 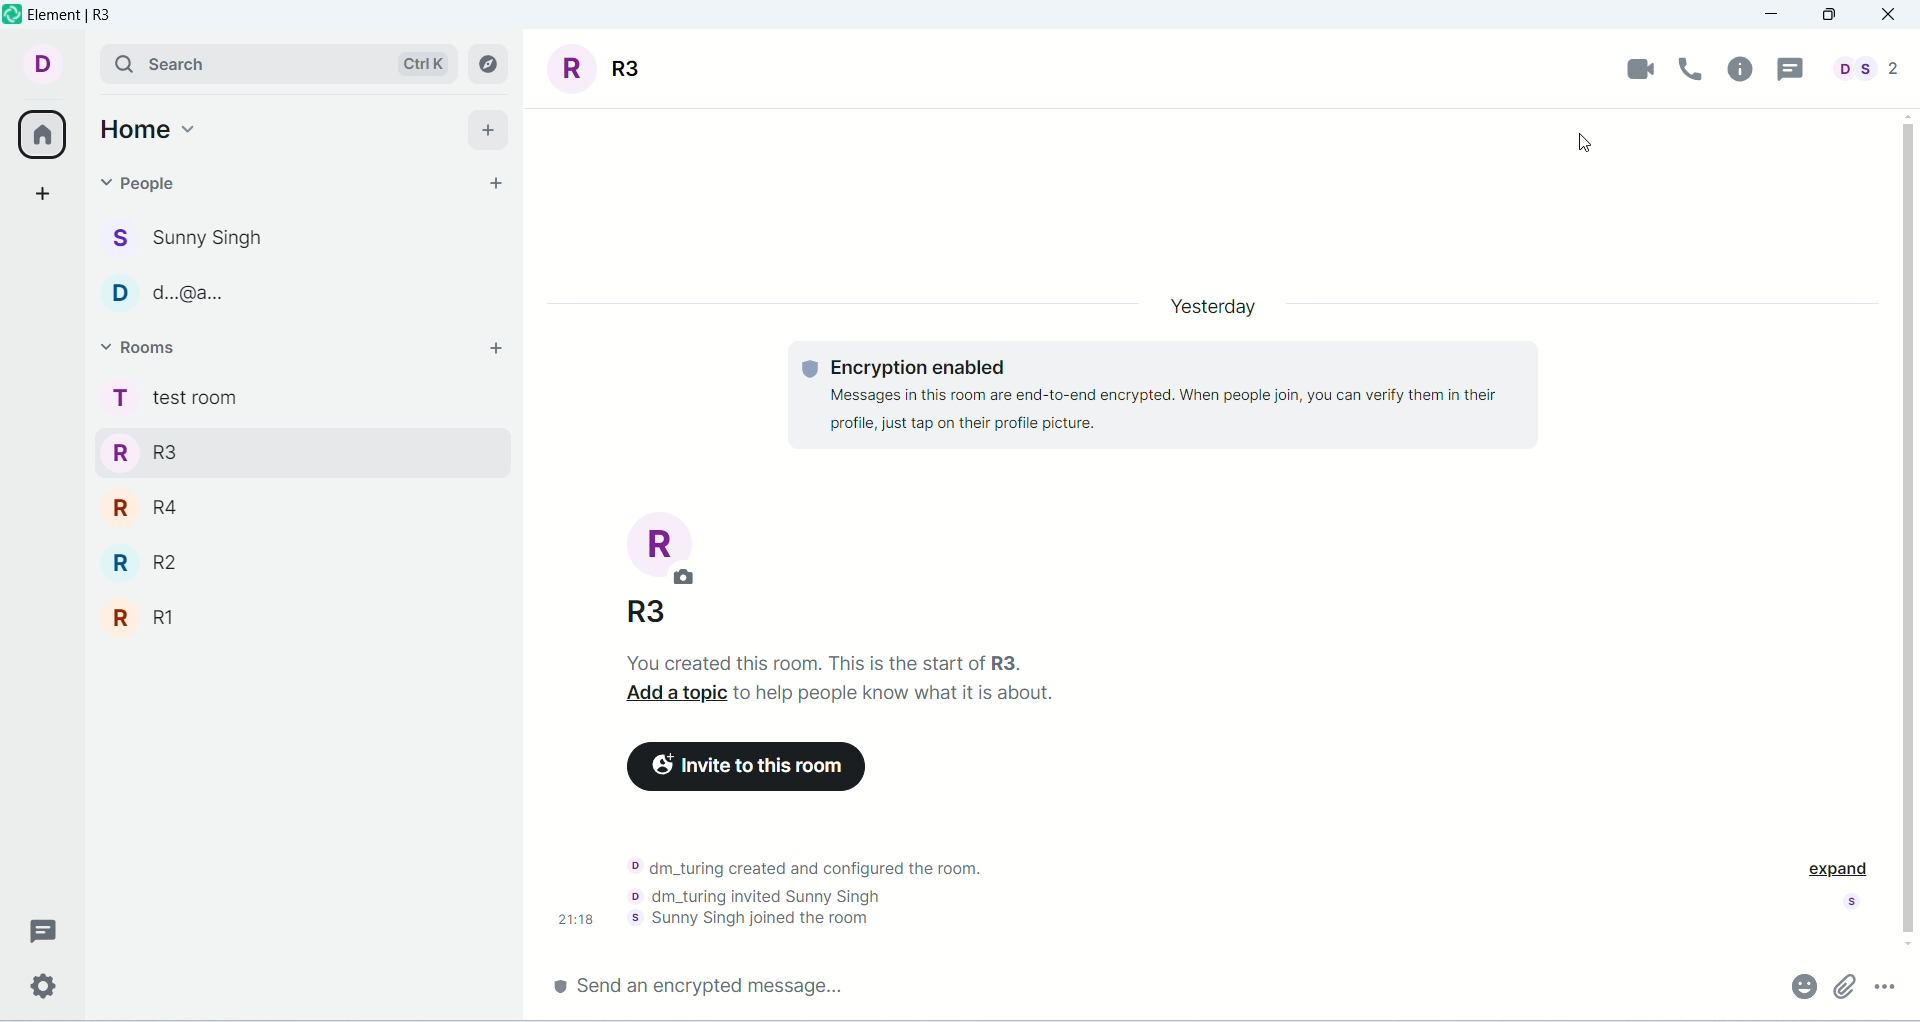 I want to click on rooms, so click(x=142, y=347).